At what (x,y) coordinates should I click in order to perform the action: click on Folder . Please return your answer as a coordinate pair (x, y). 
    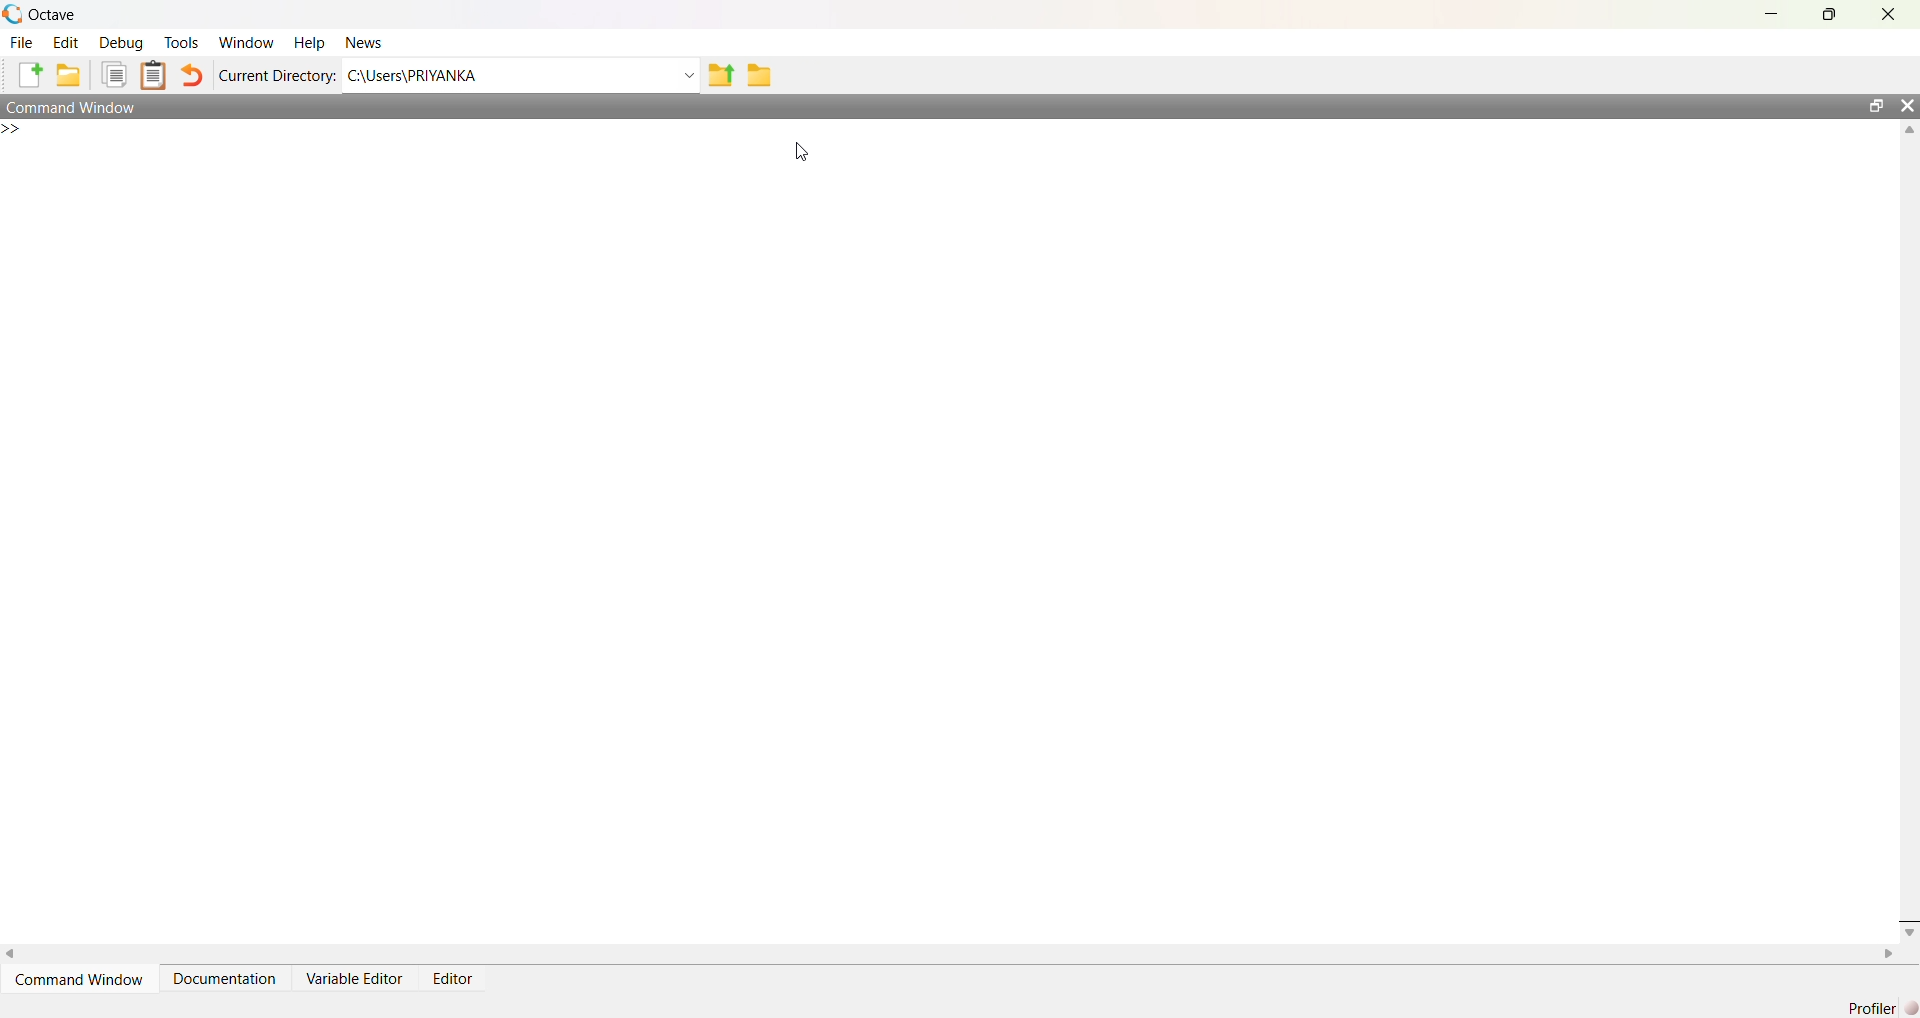
    Looking at the image, I should click on (68, 76).